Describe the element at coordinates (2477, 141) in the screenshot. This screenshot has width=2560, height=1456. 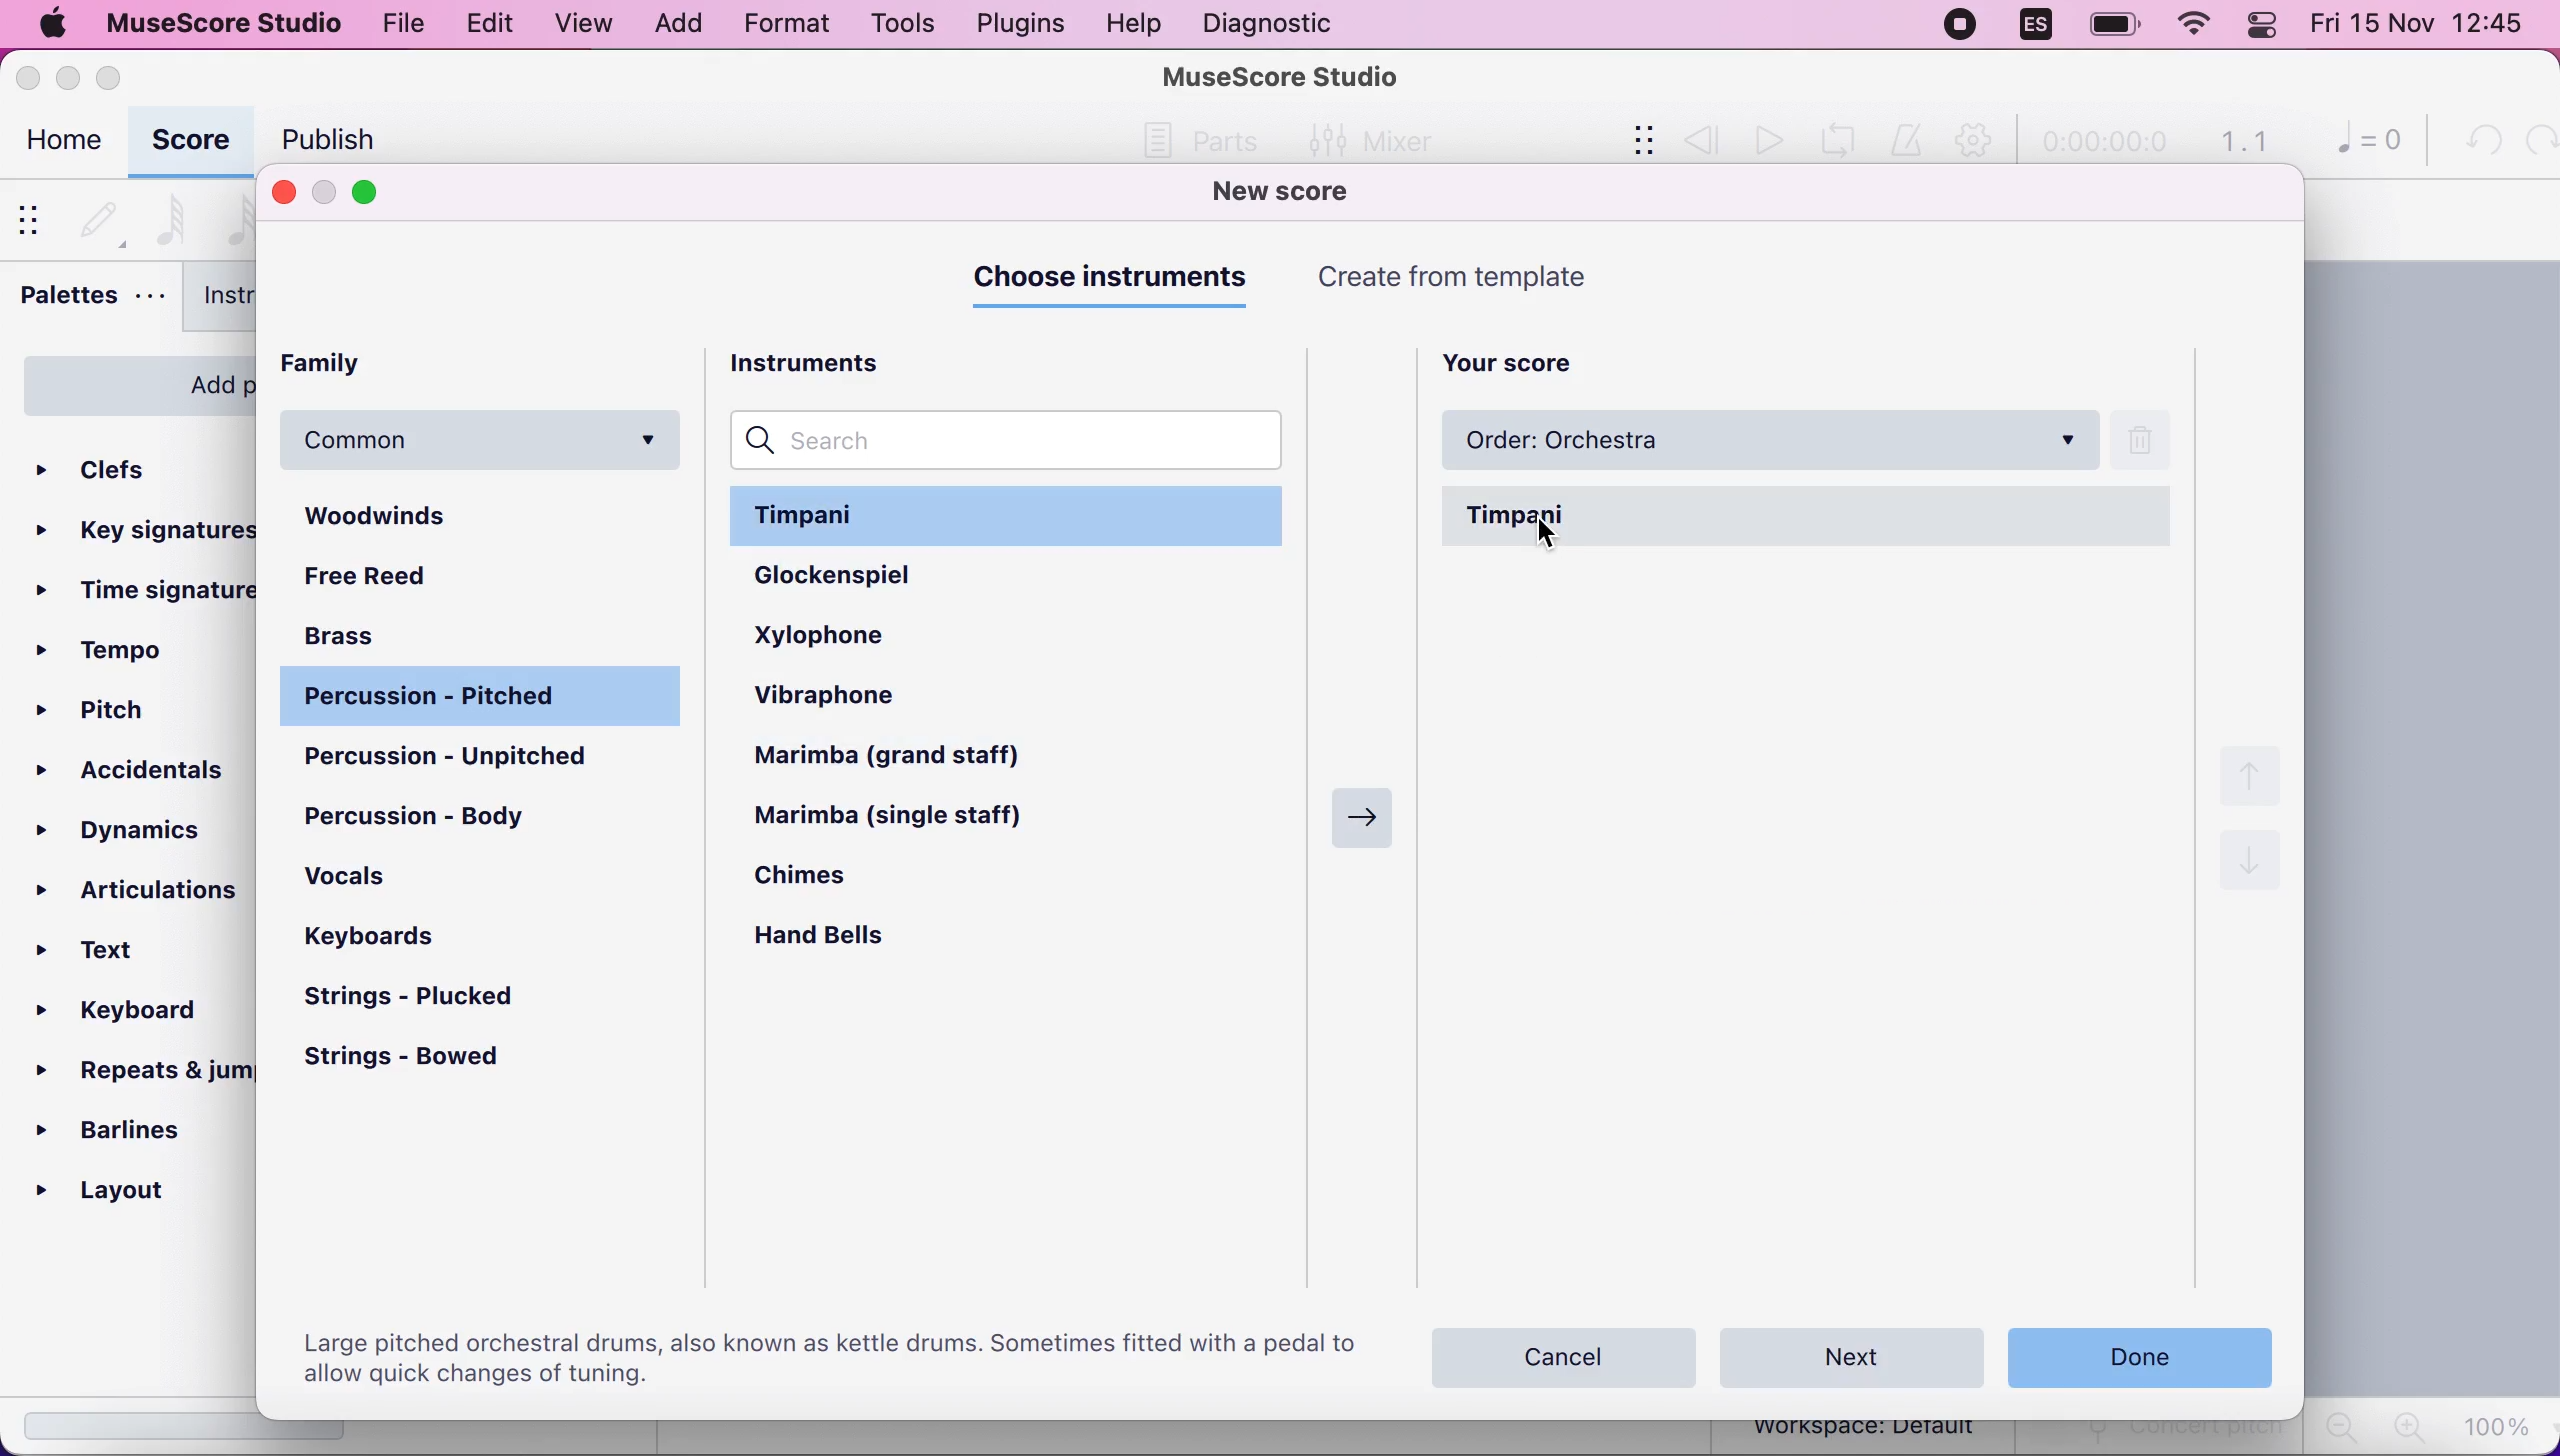
I see `undo` at that location.